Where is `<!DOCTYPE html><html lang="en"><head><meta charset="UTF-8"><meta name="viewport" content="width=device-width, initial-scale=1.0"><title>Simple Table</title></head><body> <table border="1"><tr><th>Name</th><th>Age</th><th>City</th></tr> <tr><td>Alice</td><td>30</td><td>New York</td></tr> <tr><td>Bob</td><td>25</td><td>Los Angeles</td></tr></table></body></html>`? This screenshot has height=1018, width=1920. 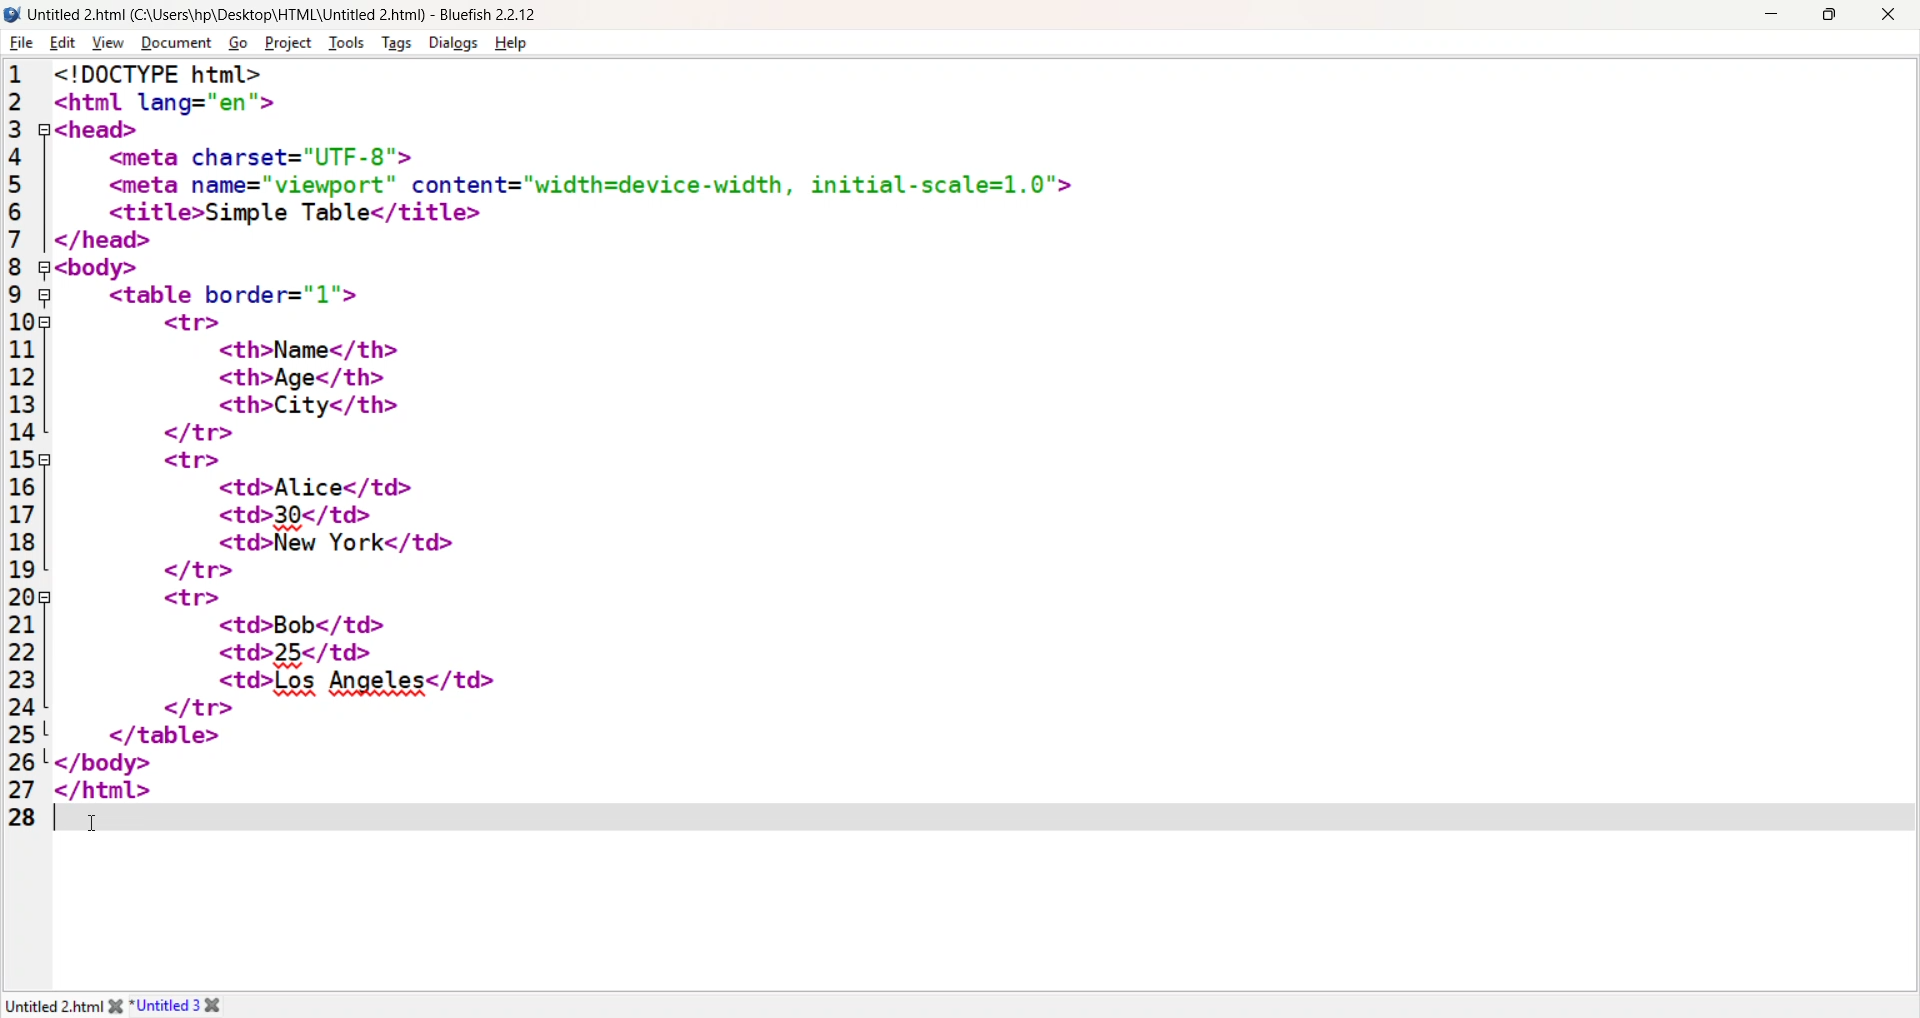
<!DOCTYPE html><html lang="en"><head><meta charset="UTF-8"><meta name="viewport" content="width=device-width, initial-scale=1.0"><title>Simple Table</title></head><body> <table border="1"><tr><th>Name</th><th>Age</th><th>City</th></tr> <tr><td>Alice</td><td>30</td><td>New York</td></tr> <tr><td>Bob</td><td>25</td><td>Los Angeles</td></tr></table></body></html> is located at coordinates (575, 431).